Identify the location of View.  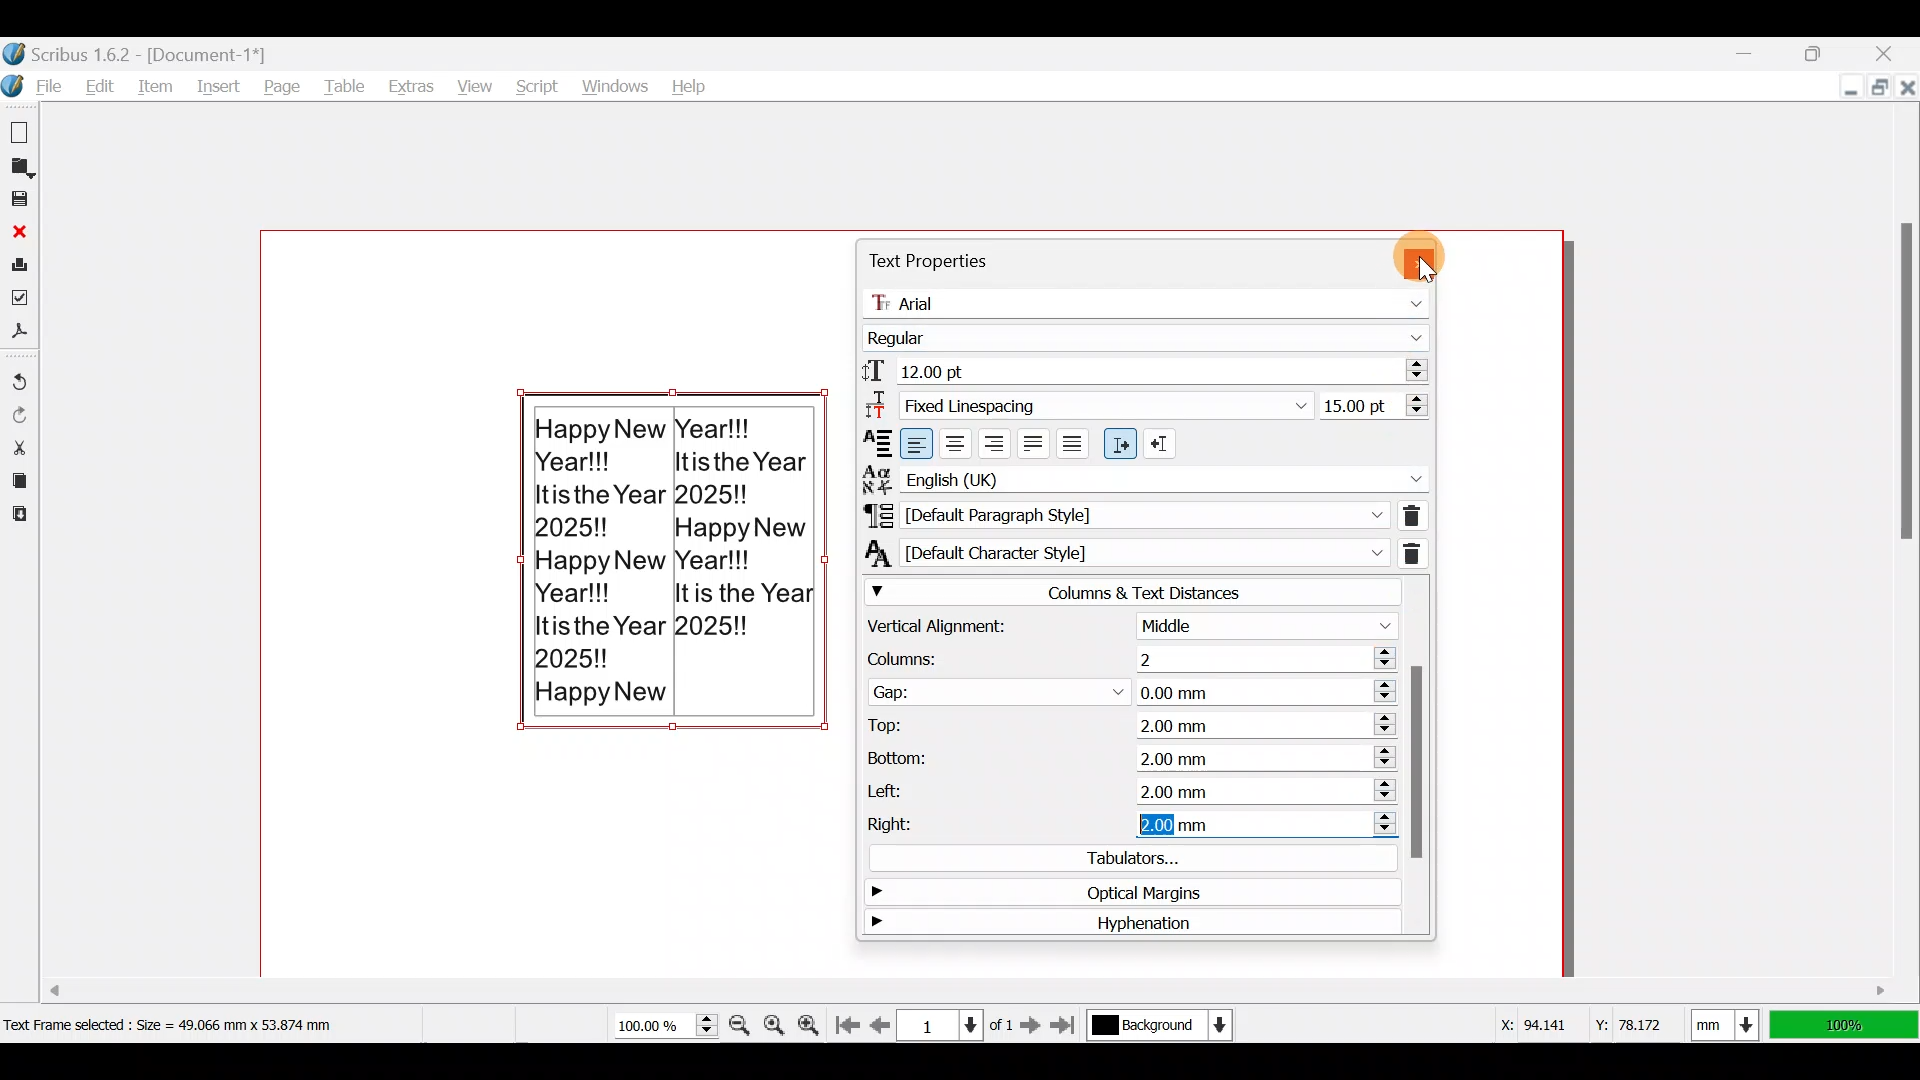
(472, 82).